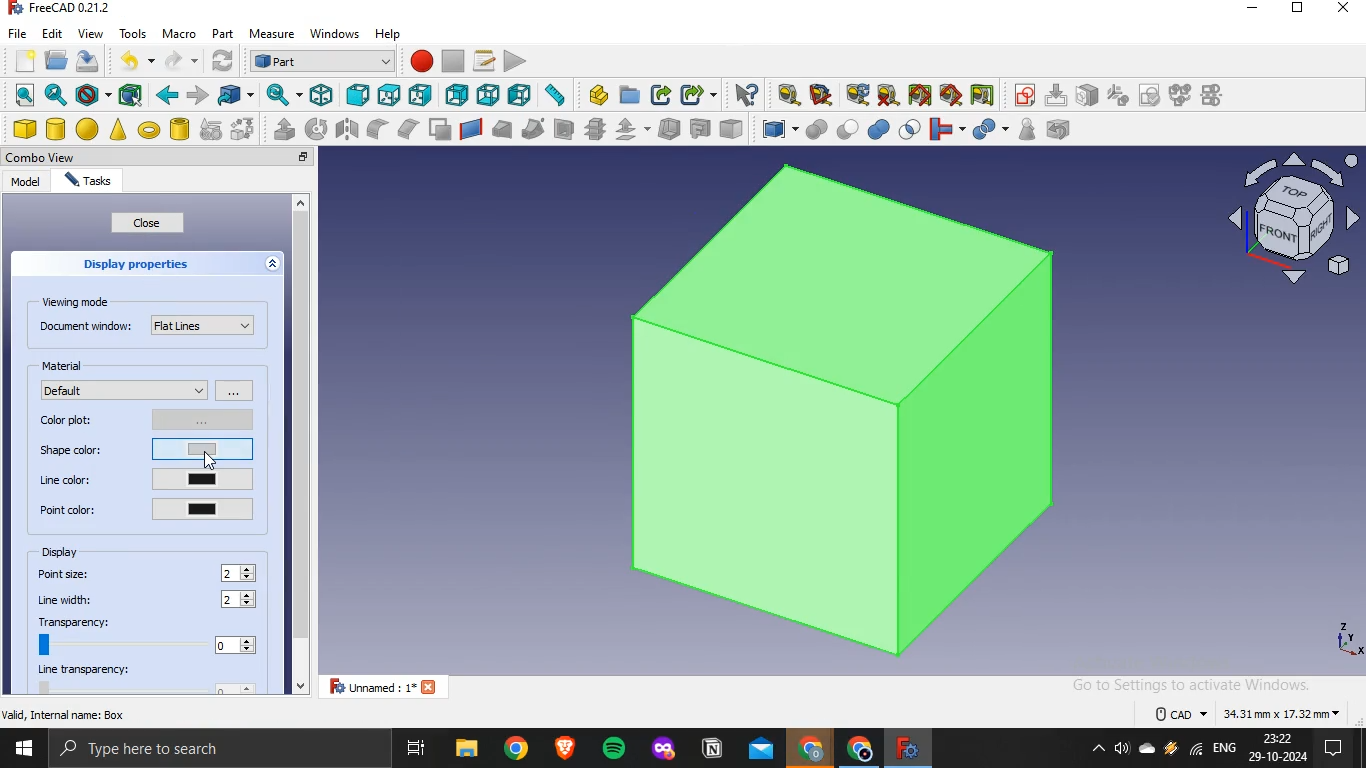  Describe the element at coordinates (128, 60) in the screenshot. I see `undo` at that location.